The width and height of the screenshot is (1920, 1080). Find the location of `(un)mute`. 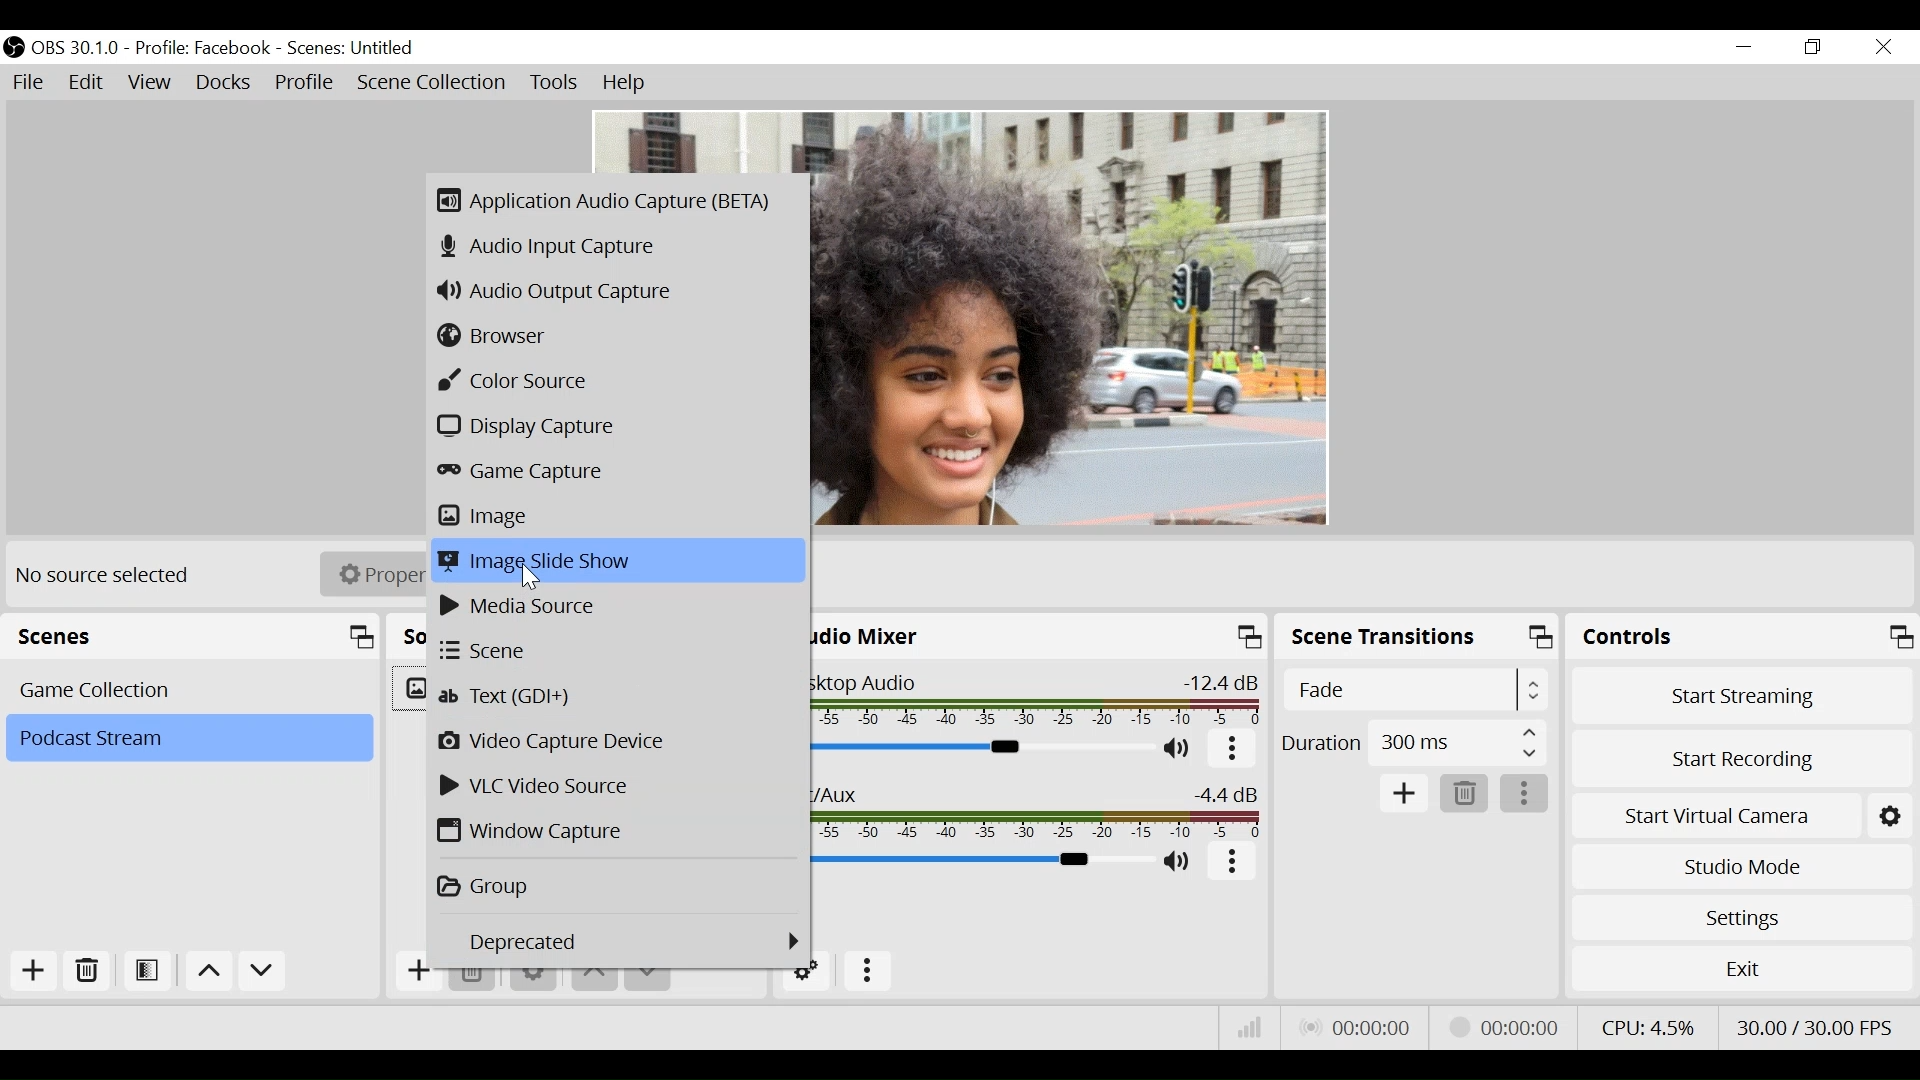

(un)mute is located at coordinates (1179, 748).